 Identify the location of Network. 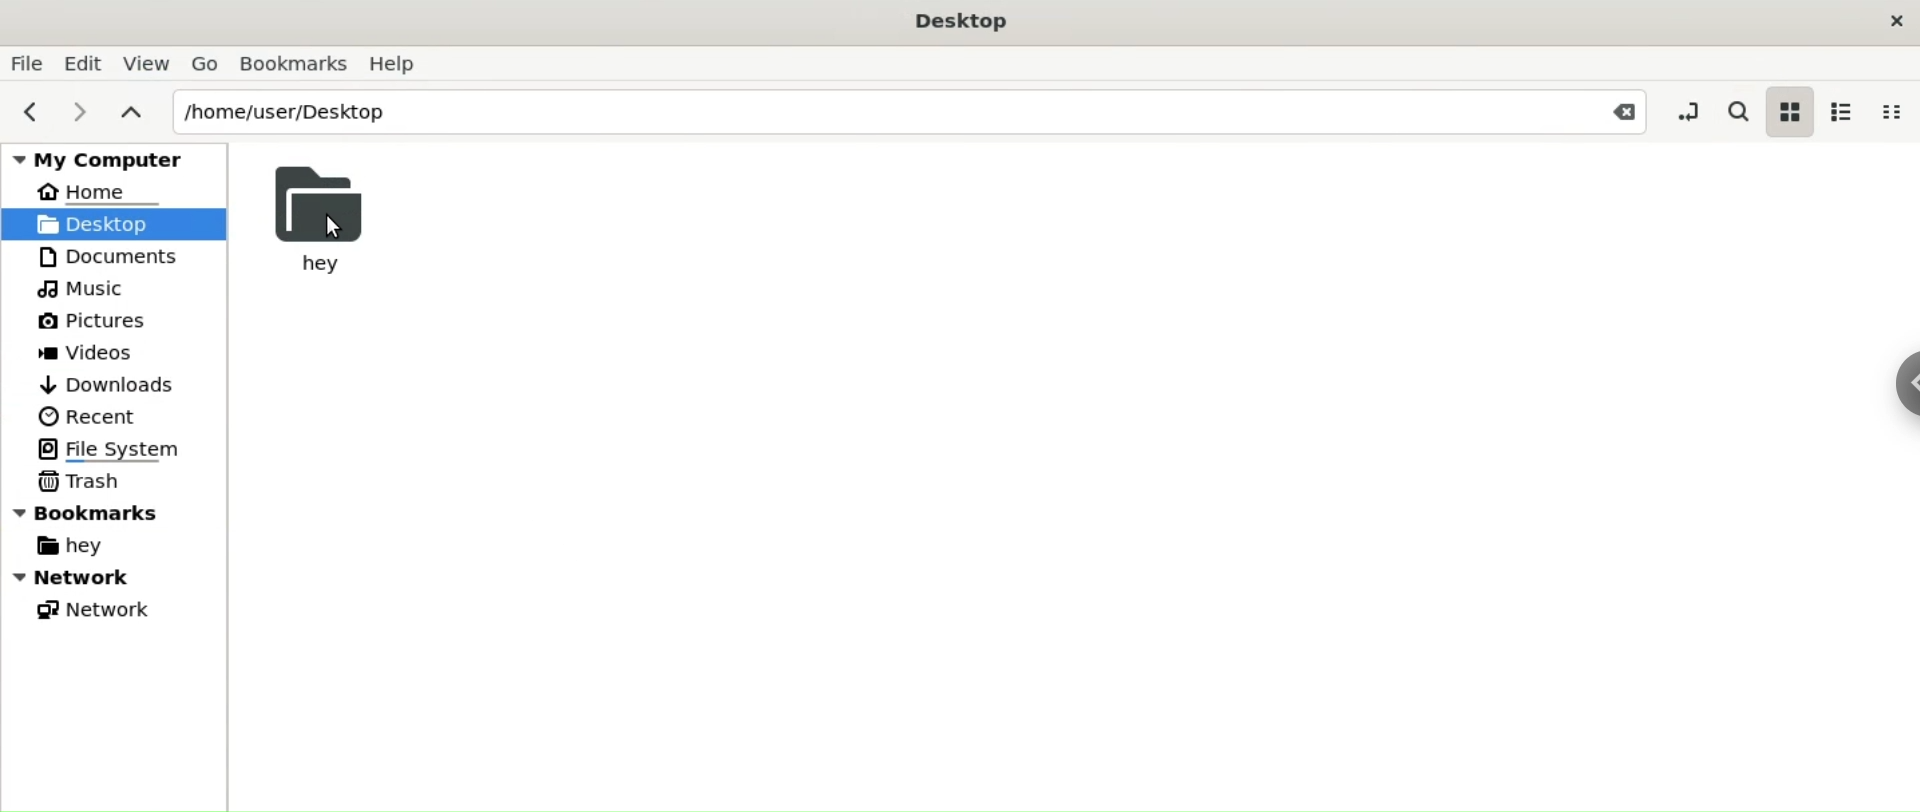
(116, 577).